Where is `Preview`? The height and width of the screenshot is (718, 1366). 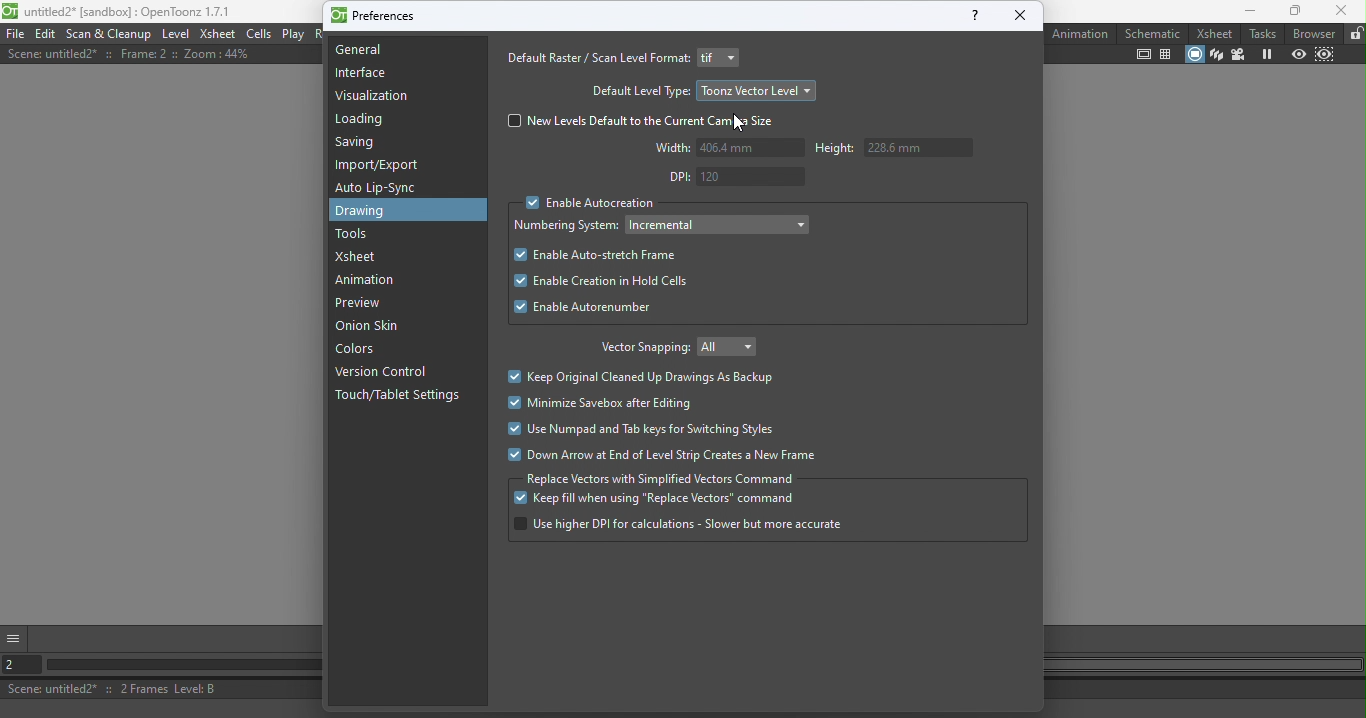
Preview is located at coordinates (1296, 56).